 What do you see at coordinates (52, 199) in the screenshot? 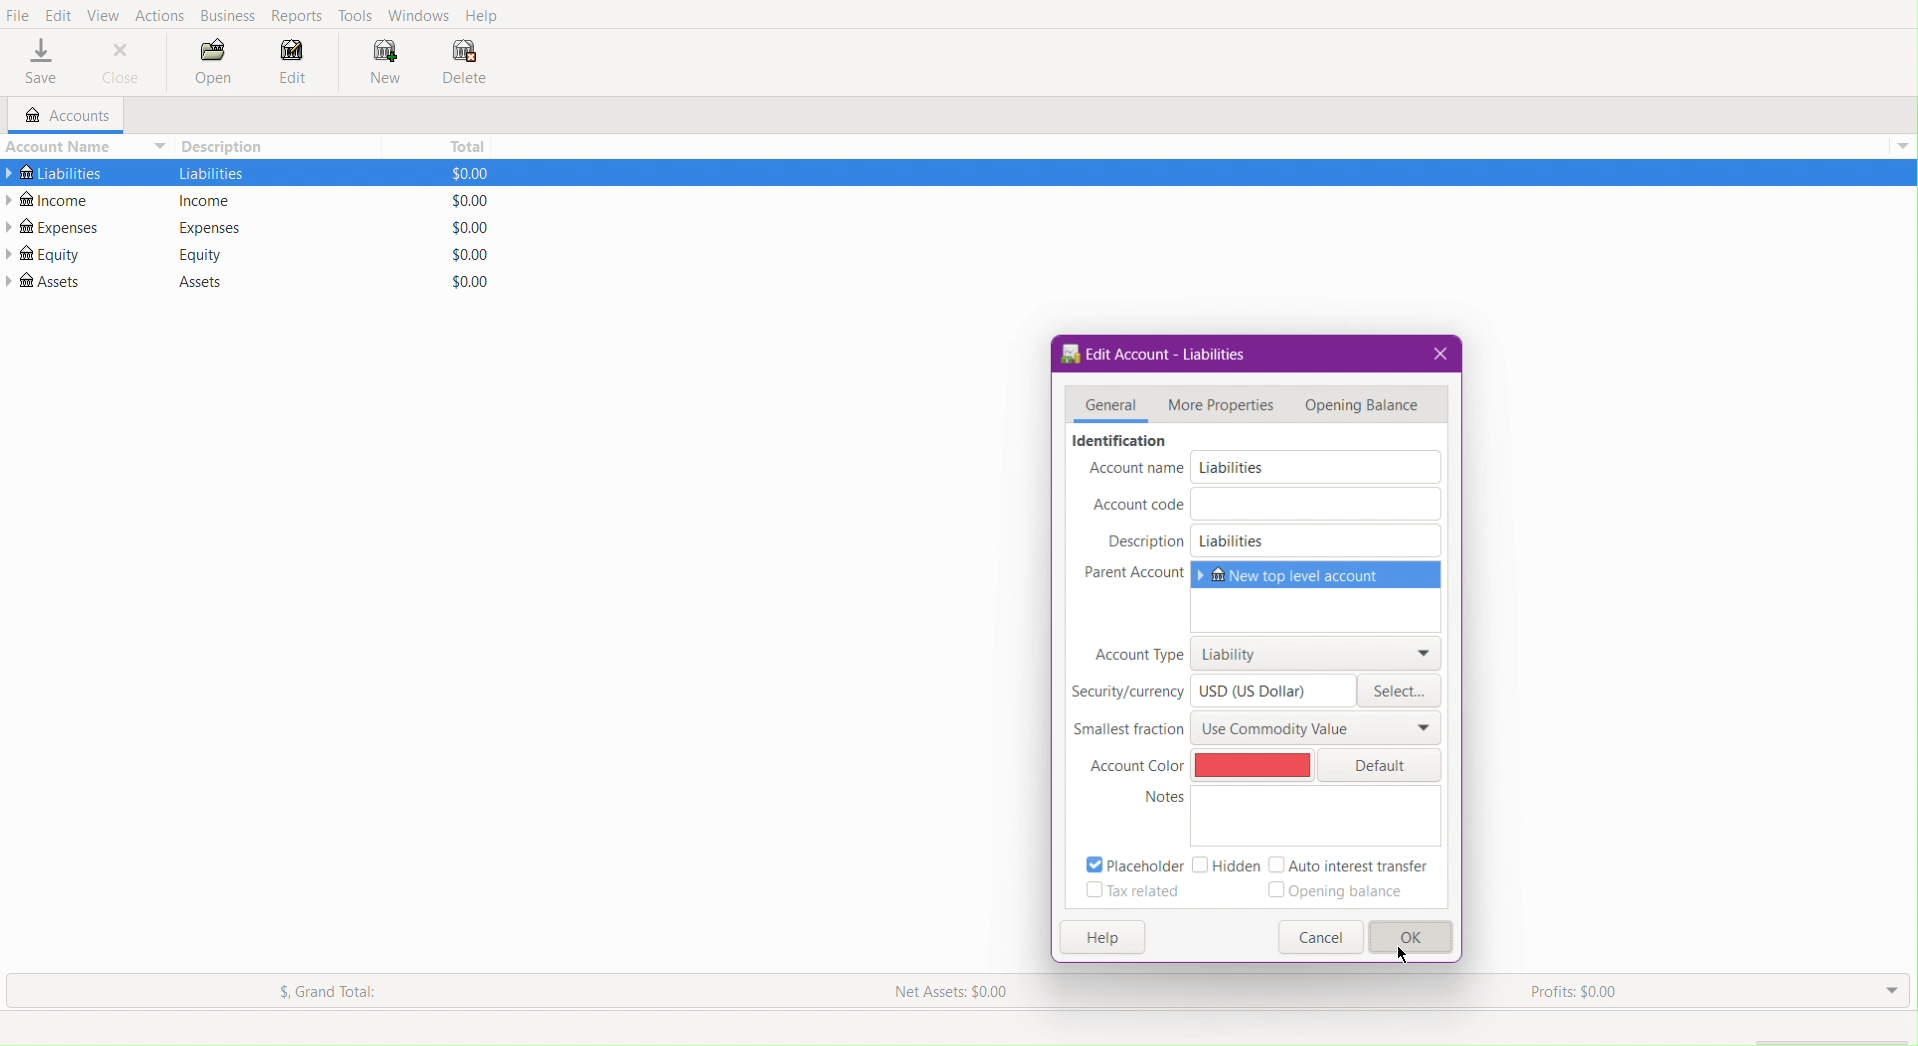
I see `Income` at bounding box center [52, 199].